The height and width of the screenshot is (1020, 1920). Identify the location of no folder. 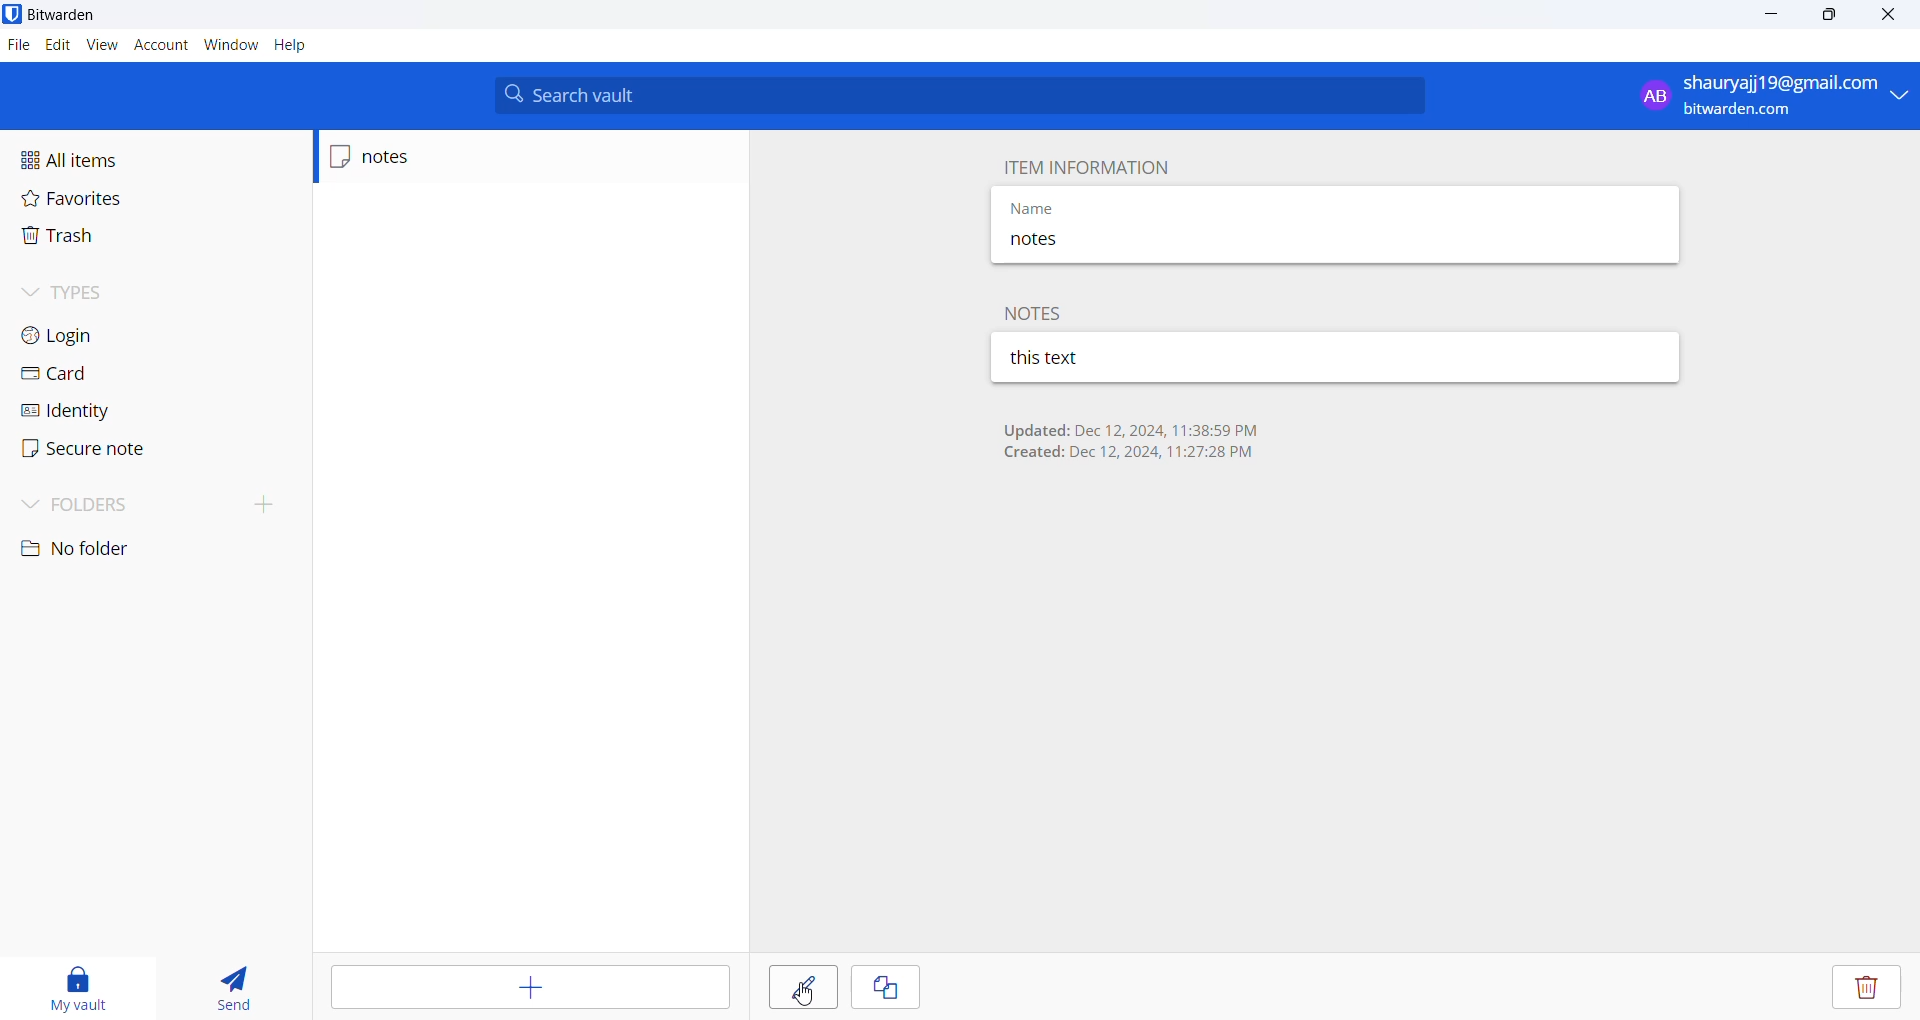
(97, 549).